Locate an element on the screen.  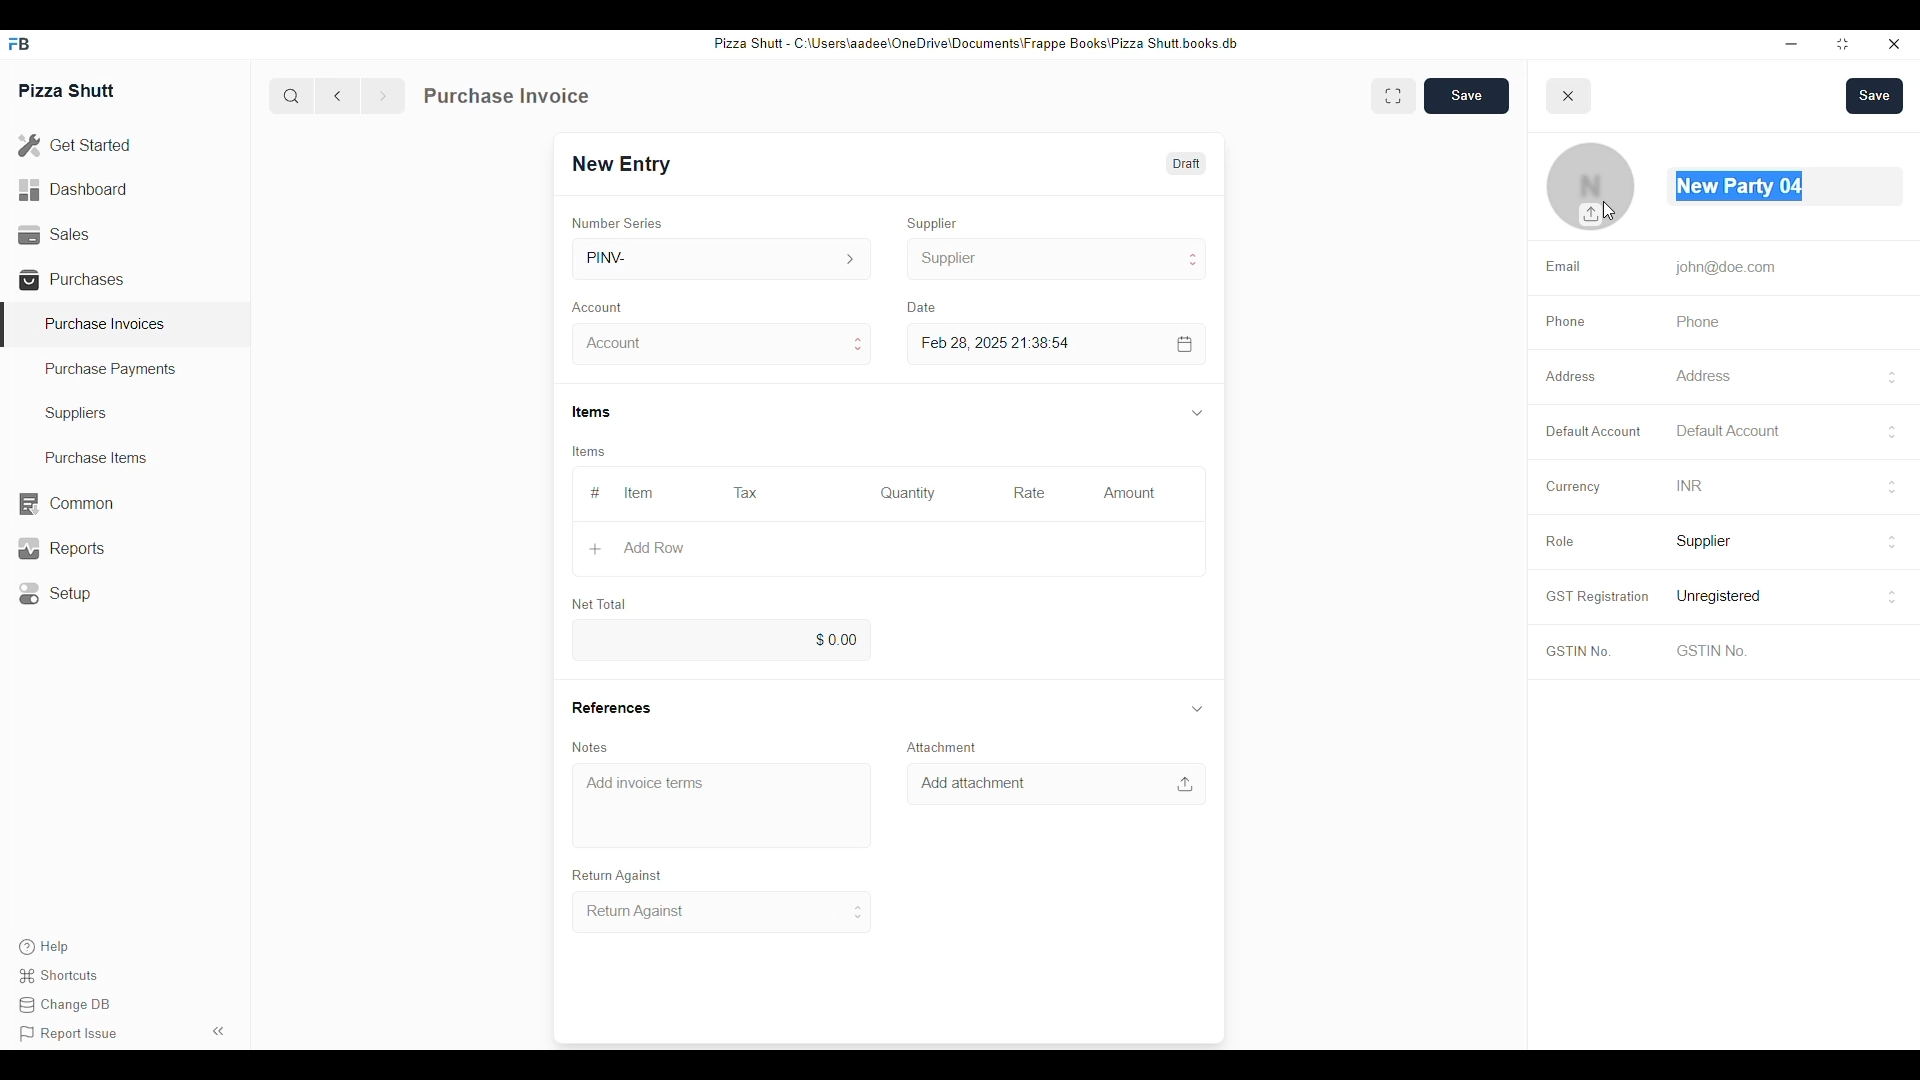
buttons is located at coordinates (1890, 597).